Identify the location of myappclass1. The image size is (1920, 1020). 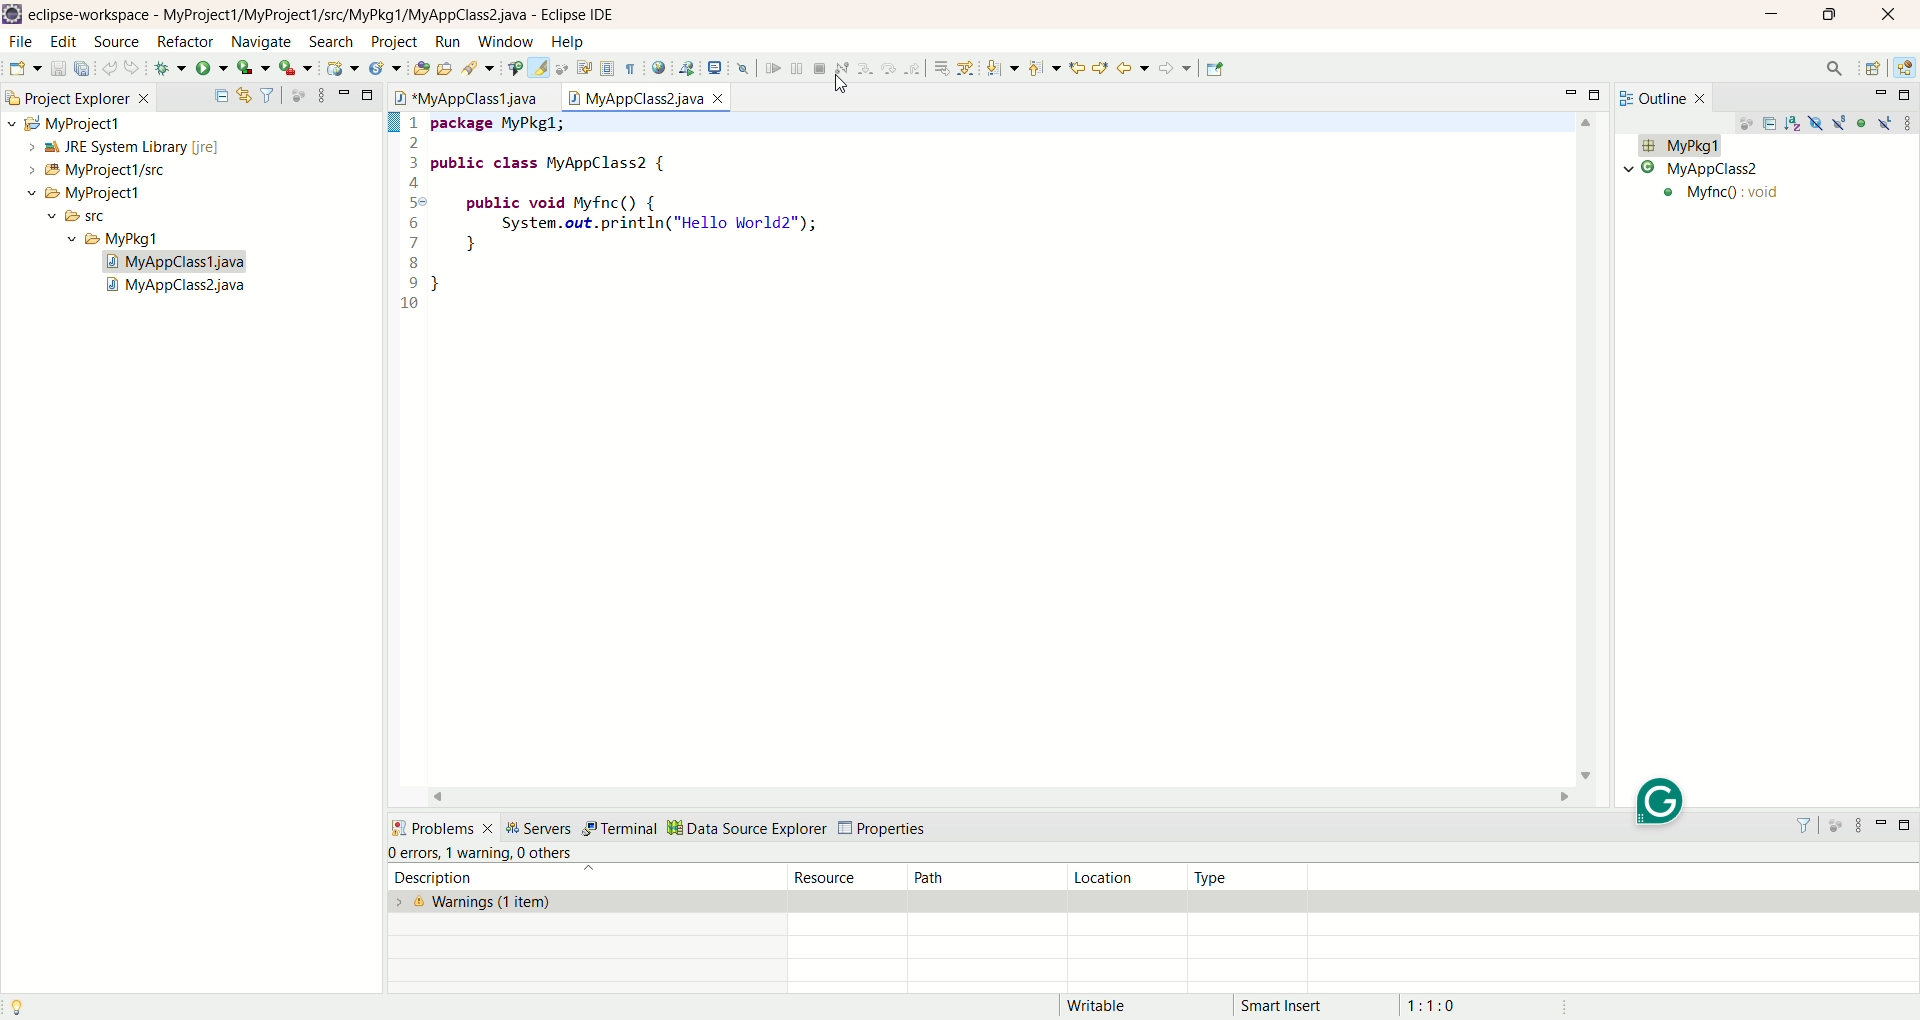
(1696, 169).